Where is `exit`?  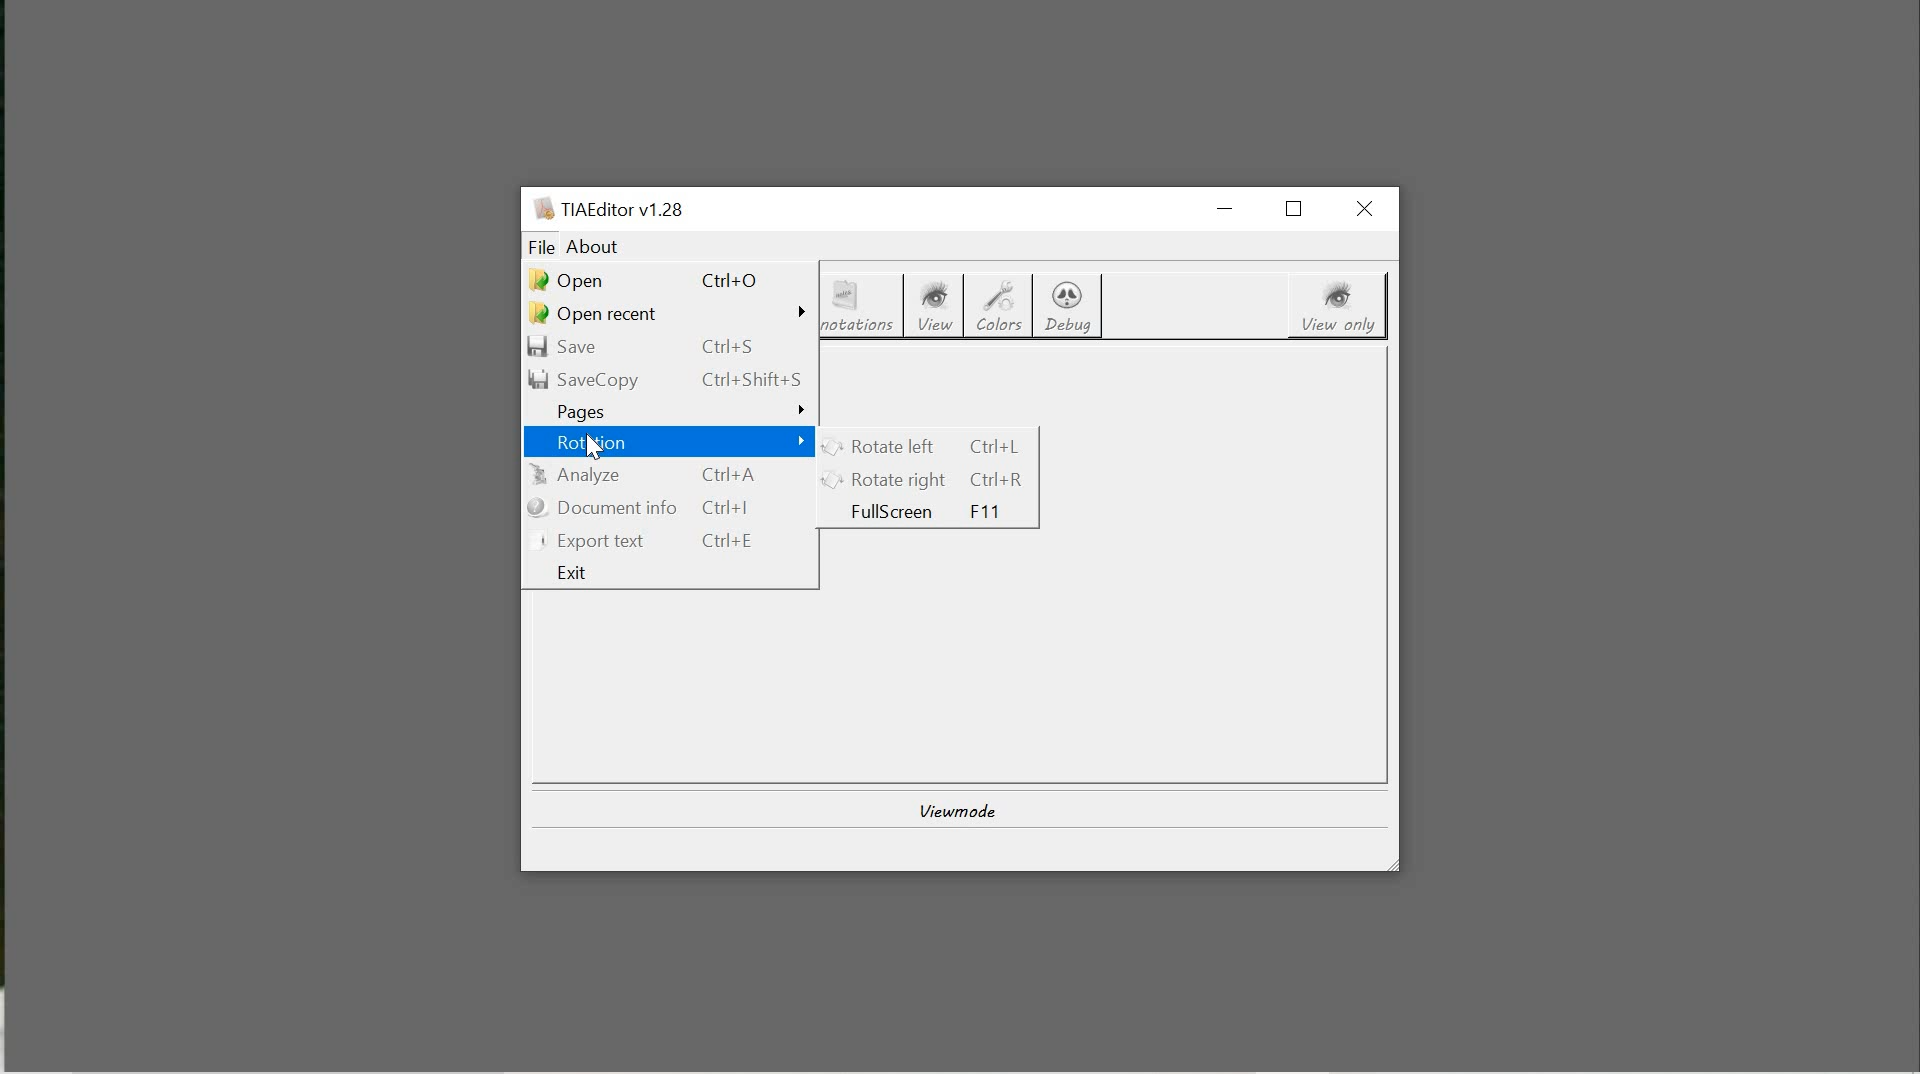
exit is located at coordinates (673, 572).